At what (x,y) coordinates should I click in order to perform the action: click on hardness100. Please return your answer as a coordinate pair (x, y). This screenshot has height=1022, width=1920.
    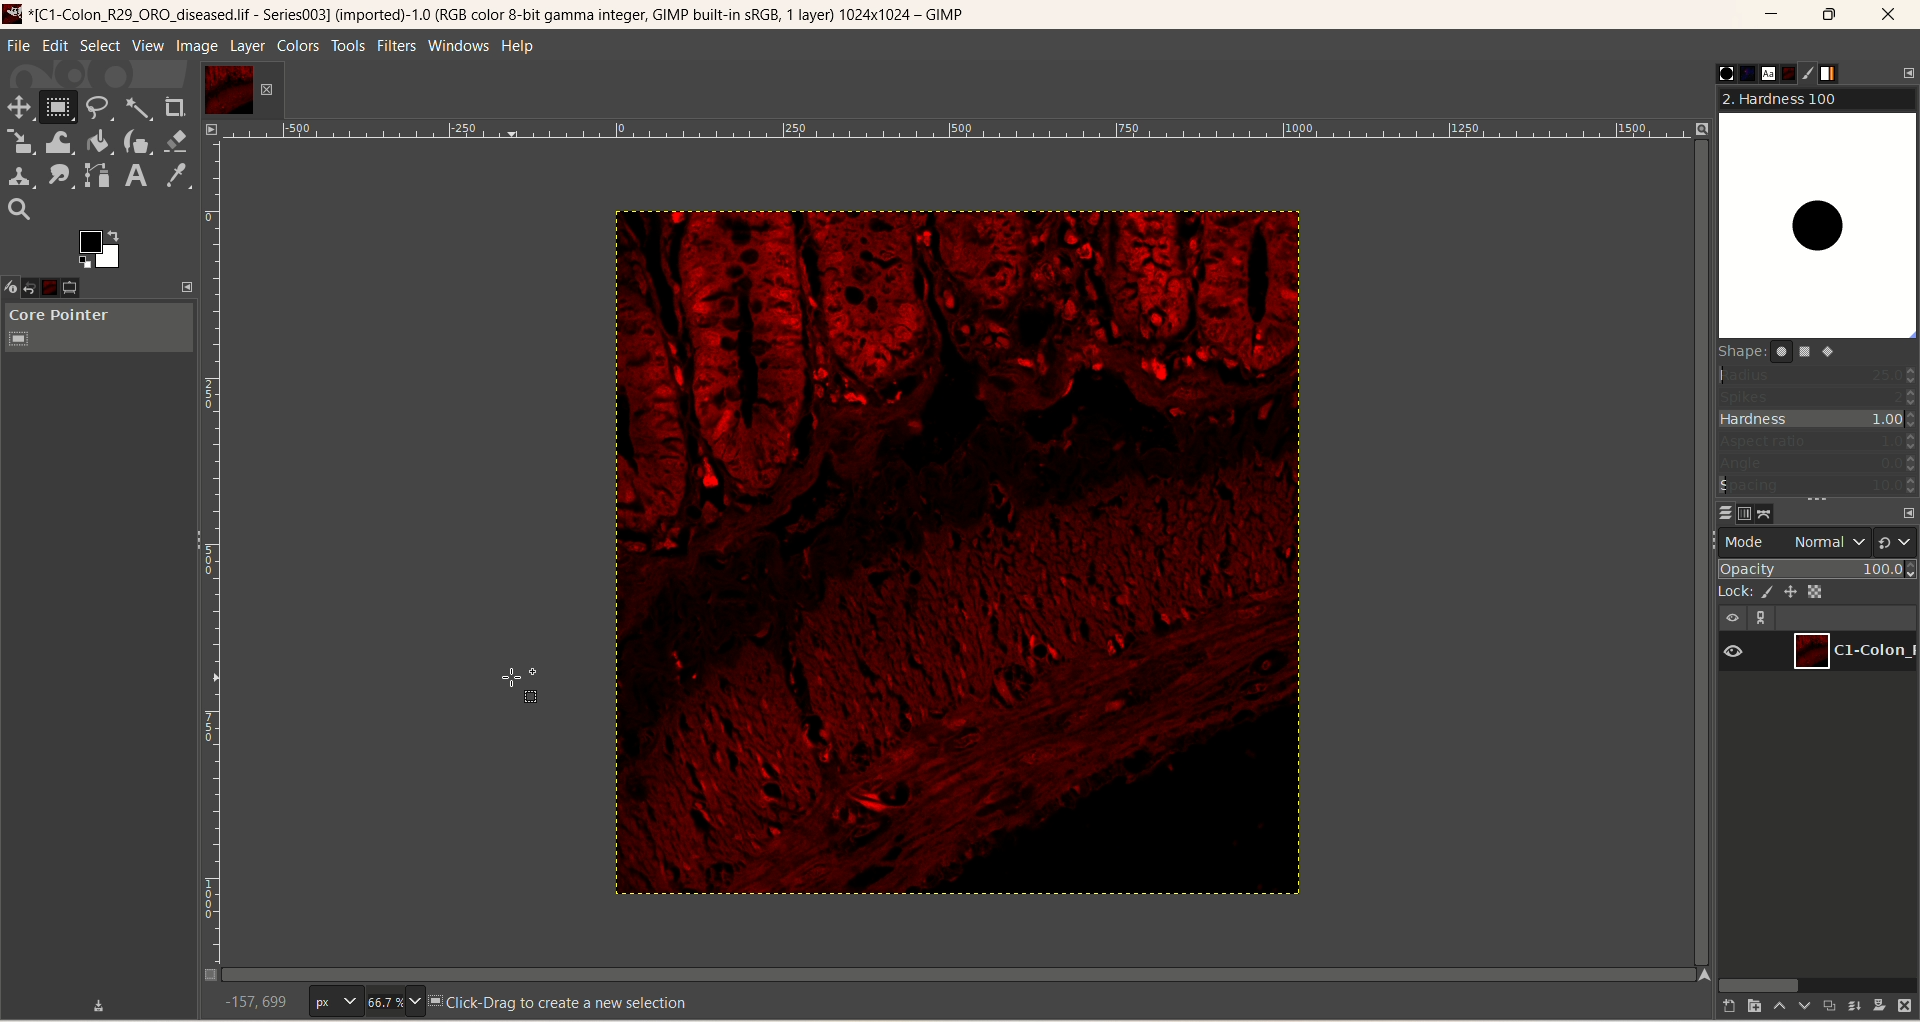
    Looking at the image, I should click on (1817, 214).